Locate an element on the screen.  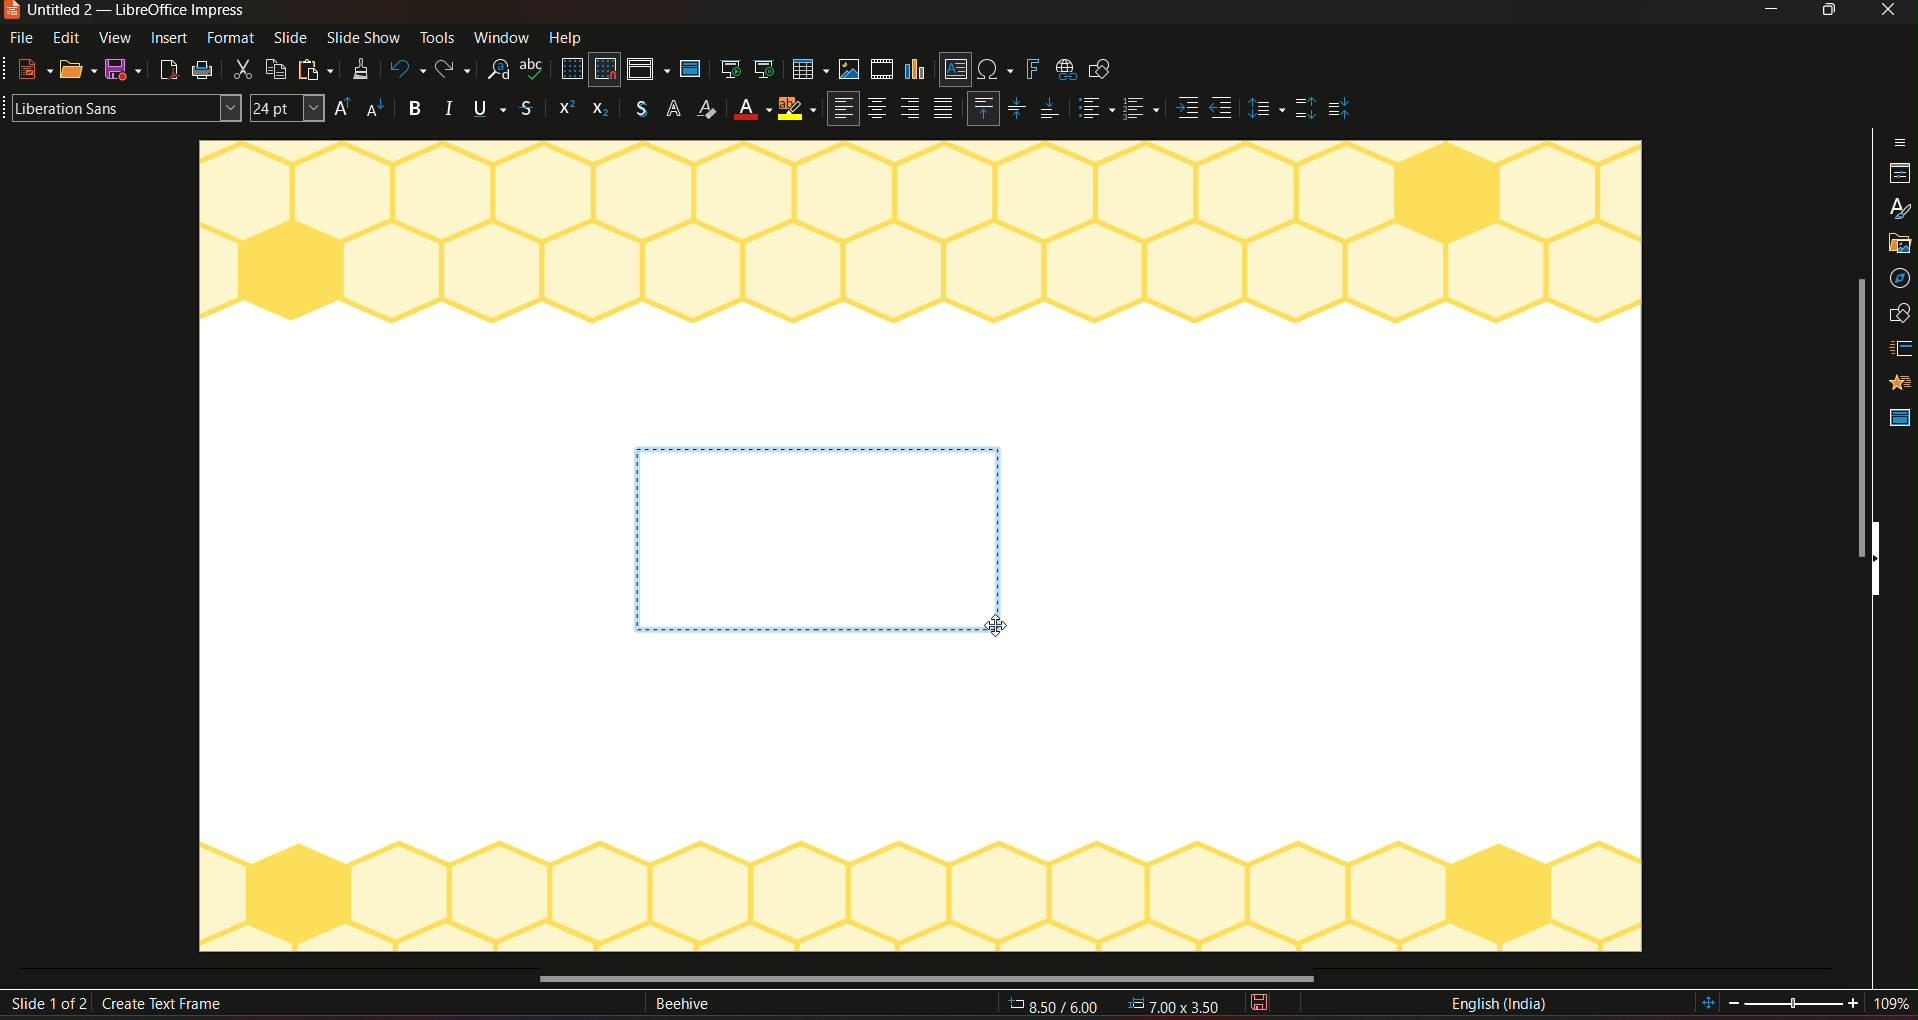
snap to grid is located at coordinates (606, 70).